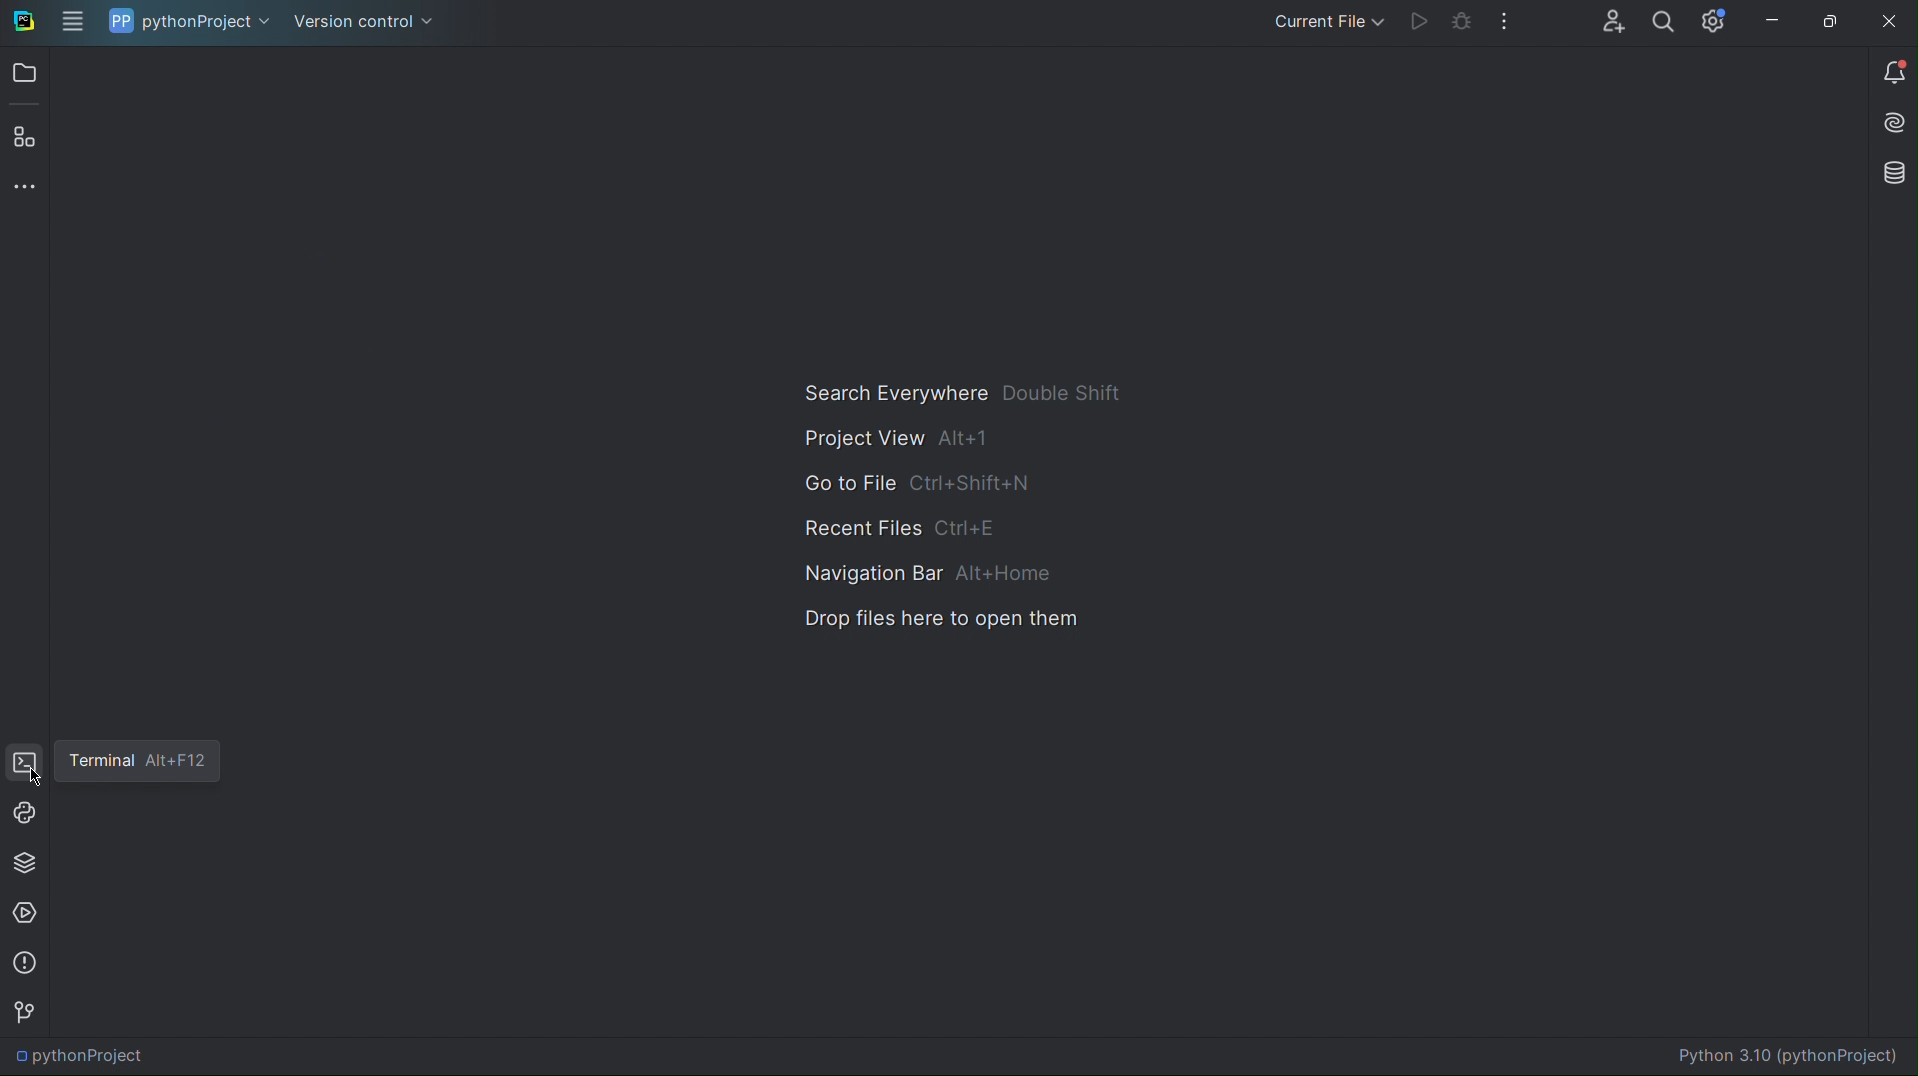  I want to click on Cursor, so click(35, 778).